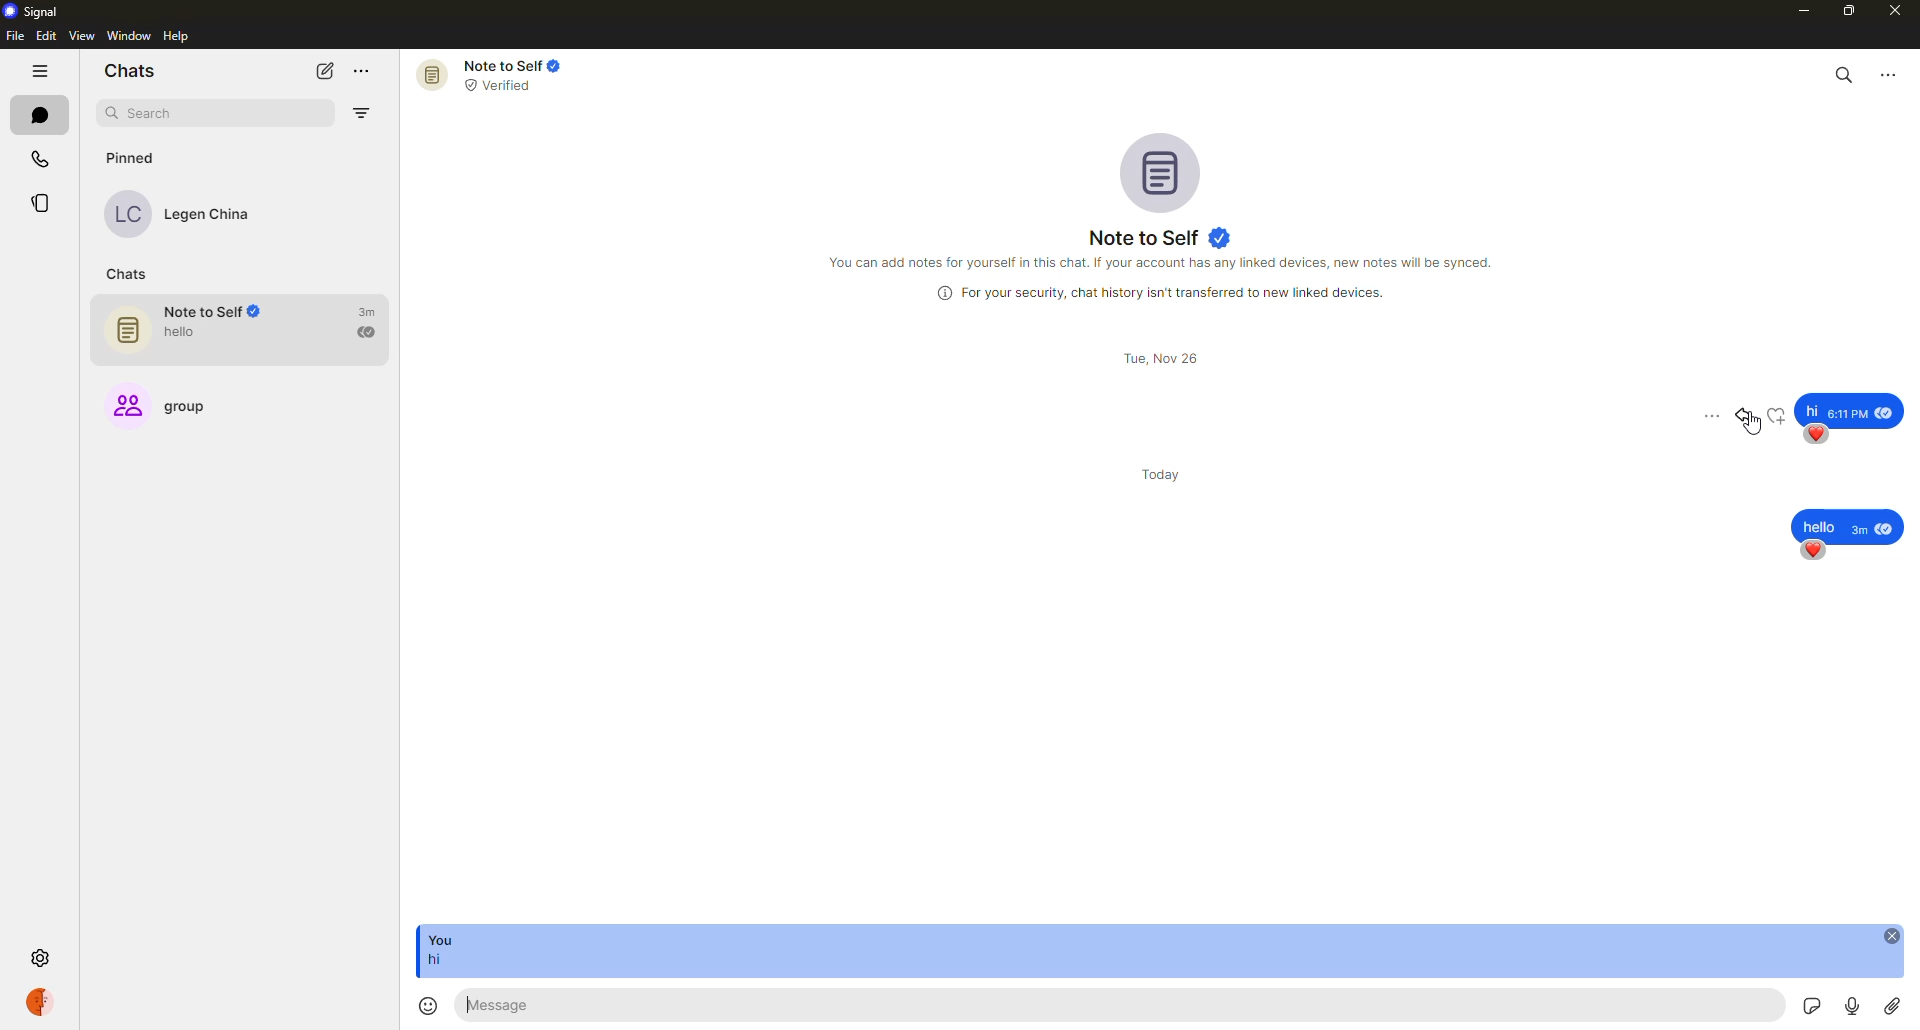 The height and width of the screenshot is (1030, 1920). I want to click on day, so click(1168, 473).